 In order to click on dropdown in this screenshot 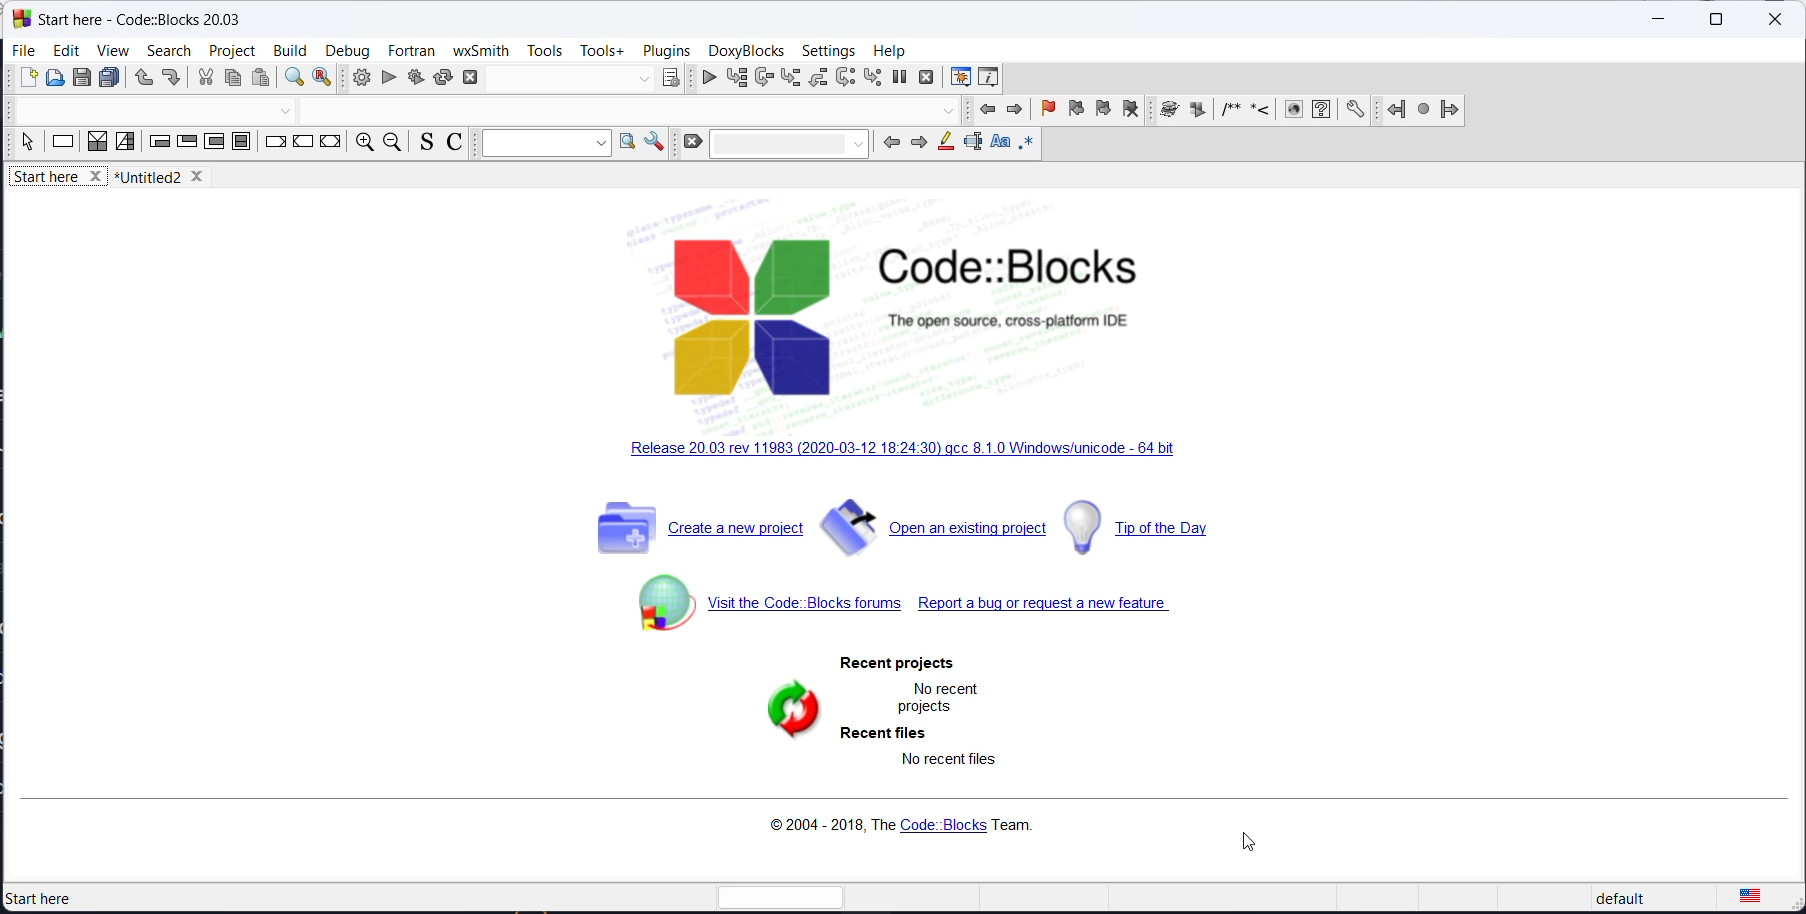, I will do `click(286, 113)`.